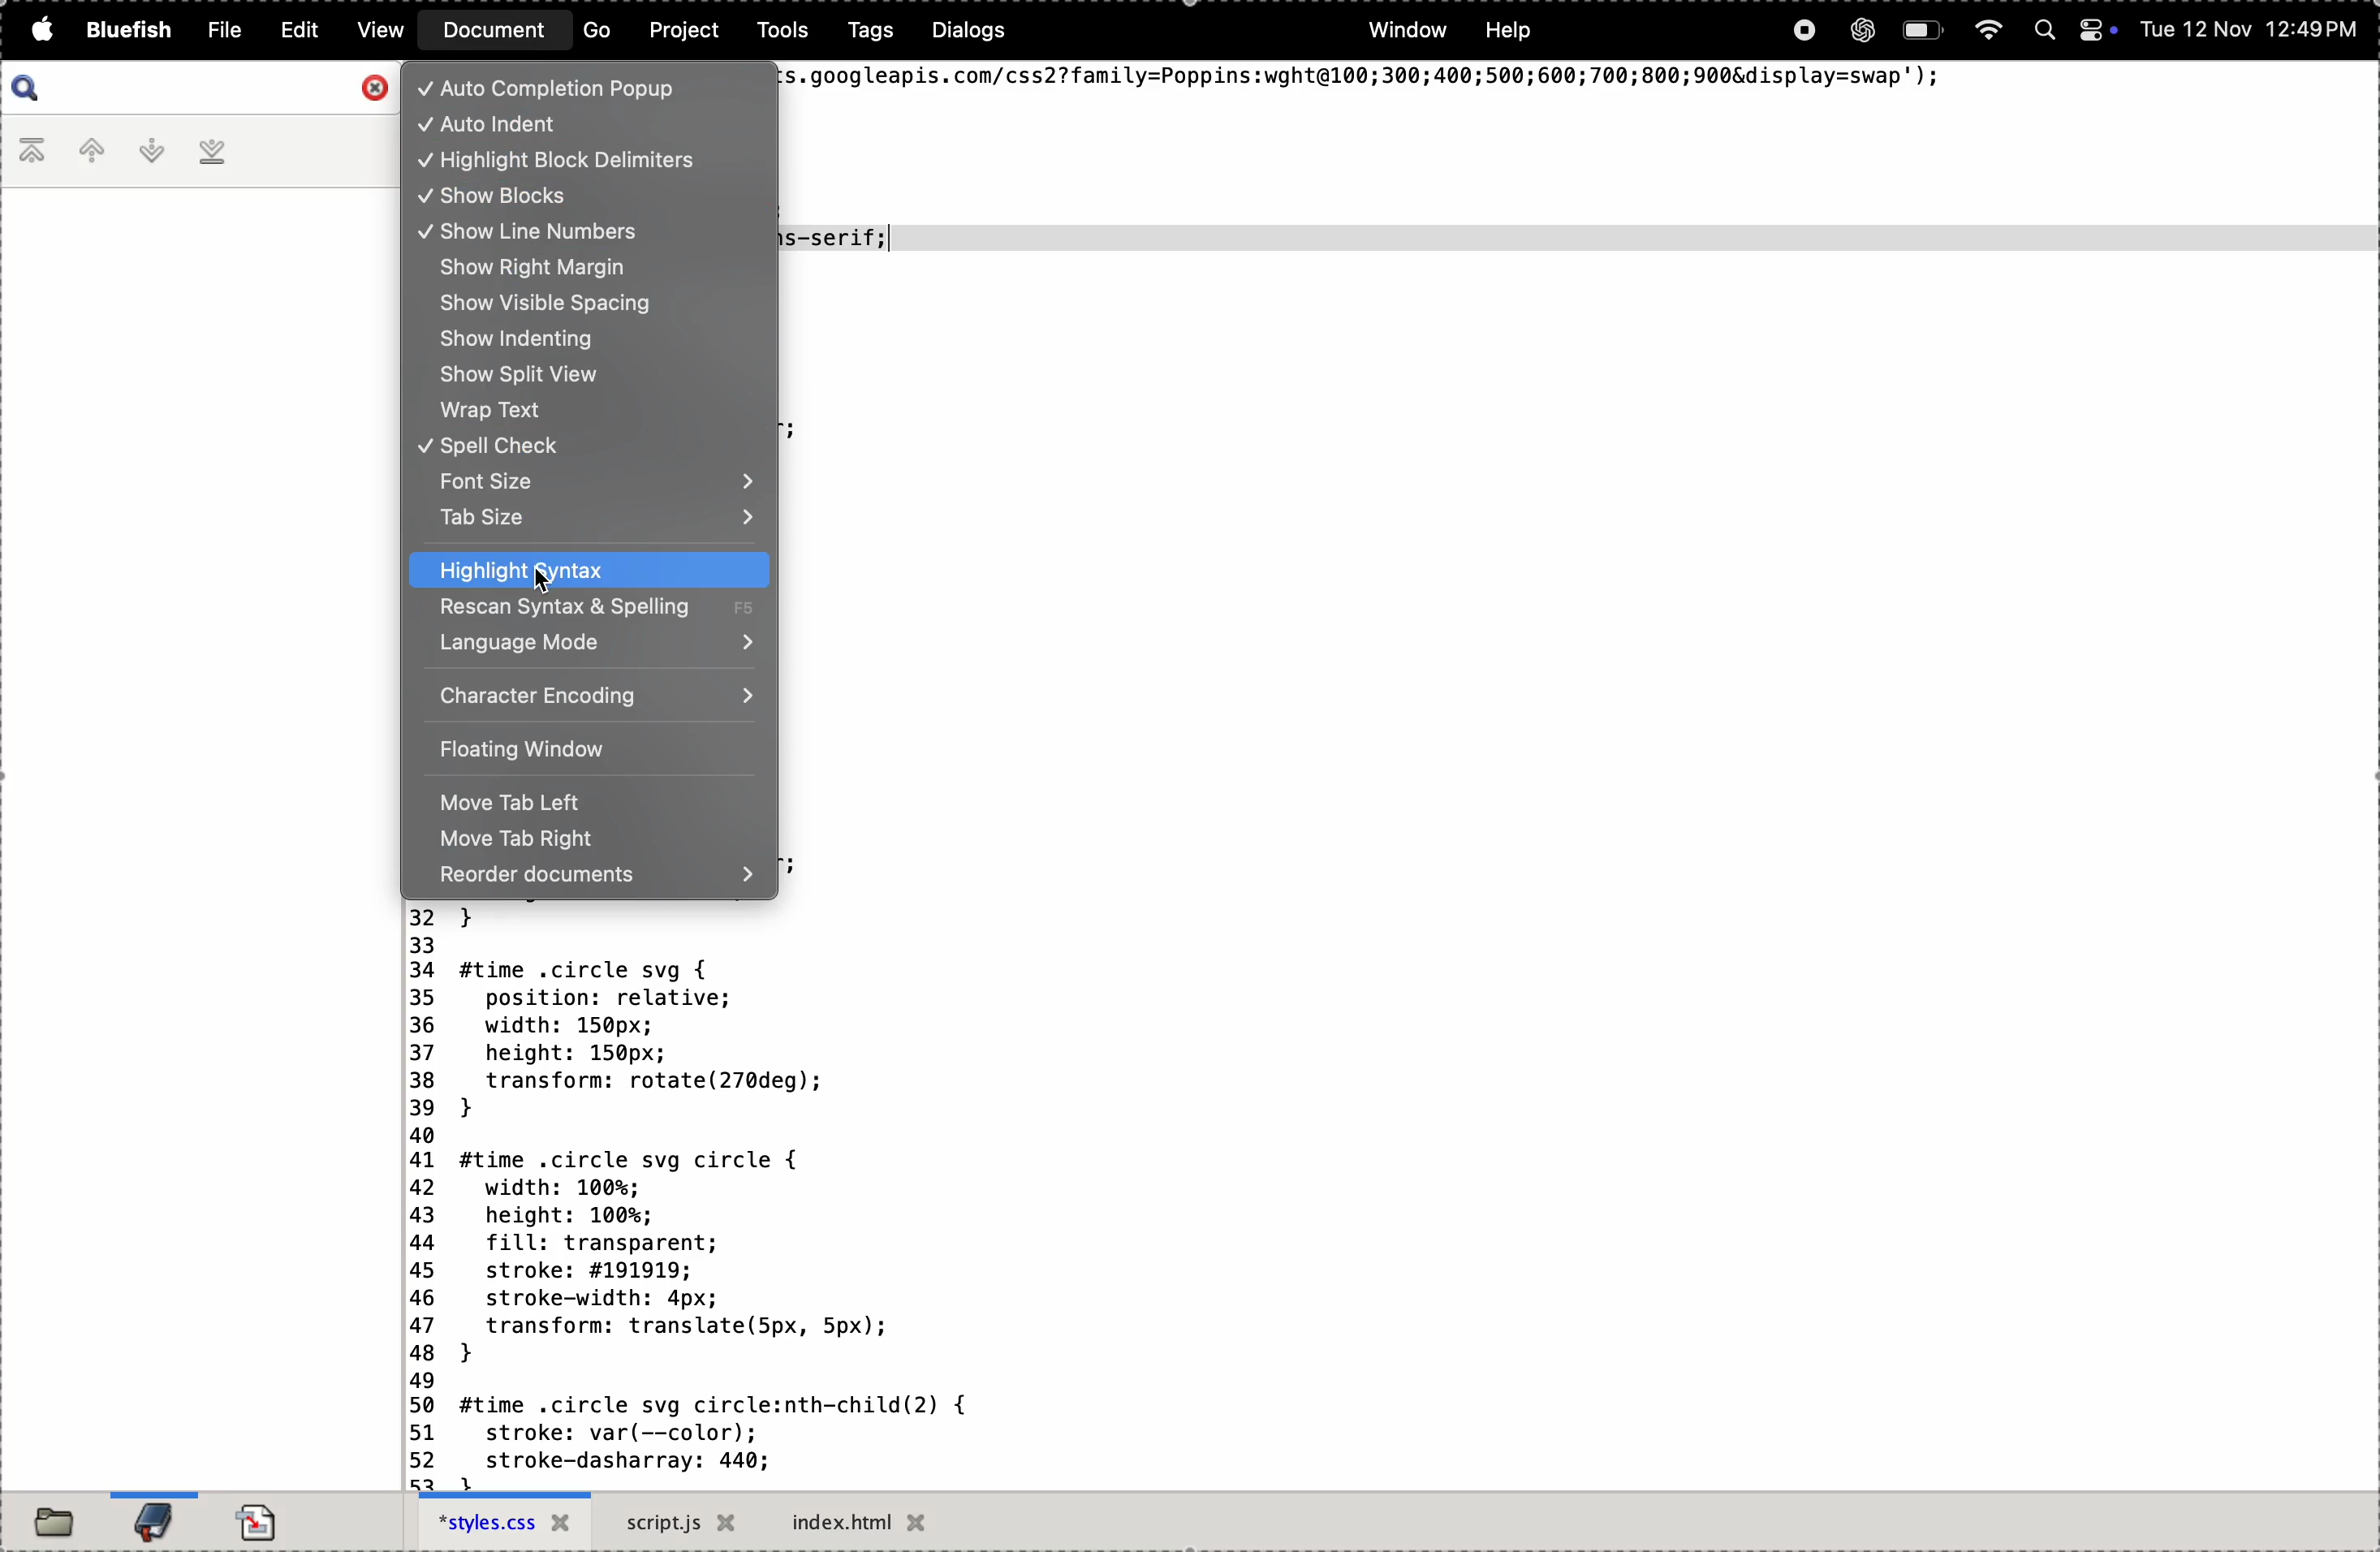 The height and width of the screenshot is (1552, 2380). What do you see at coordinates (221, 28) in the screenshot?
I see `file` at bounding box center [221, 28].